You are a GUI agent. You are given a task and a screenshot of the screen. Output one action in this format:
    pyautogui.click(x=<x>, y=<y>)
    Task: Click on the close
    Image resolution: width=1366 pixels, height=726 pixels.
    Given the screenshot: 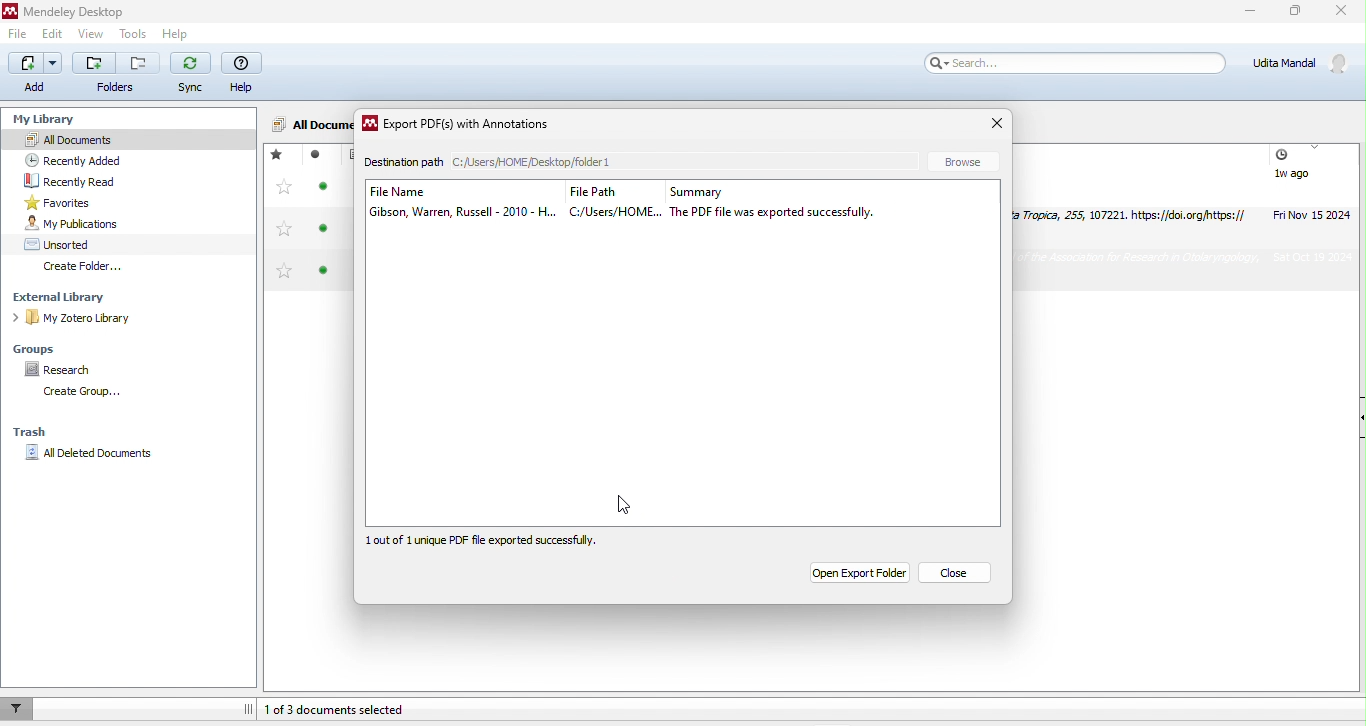 What is the action you would take?
    pyautogui.click(x=953, y=575)
    